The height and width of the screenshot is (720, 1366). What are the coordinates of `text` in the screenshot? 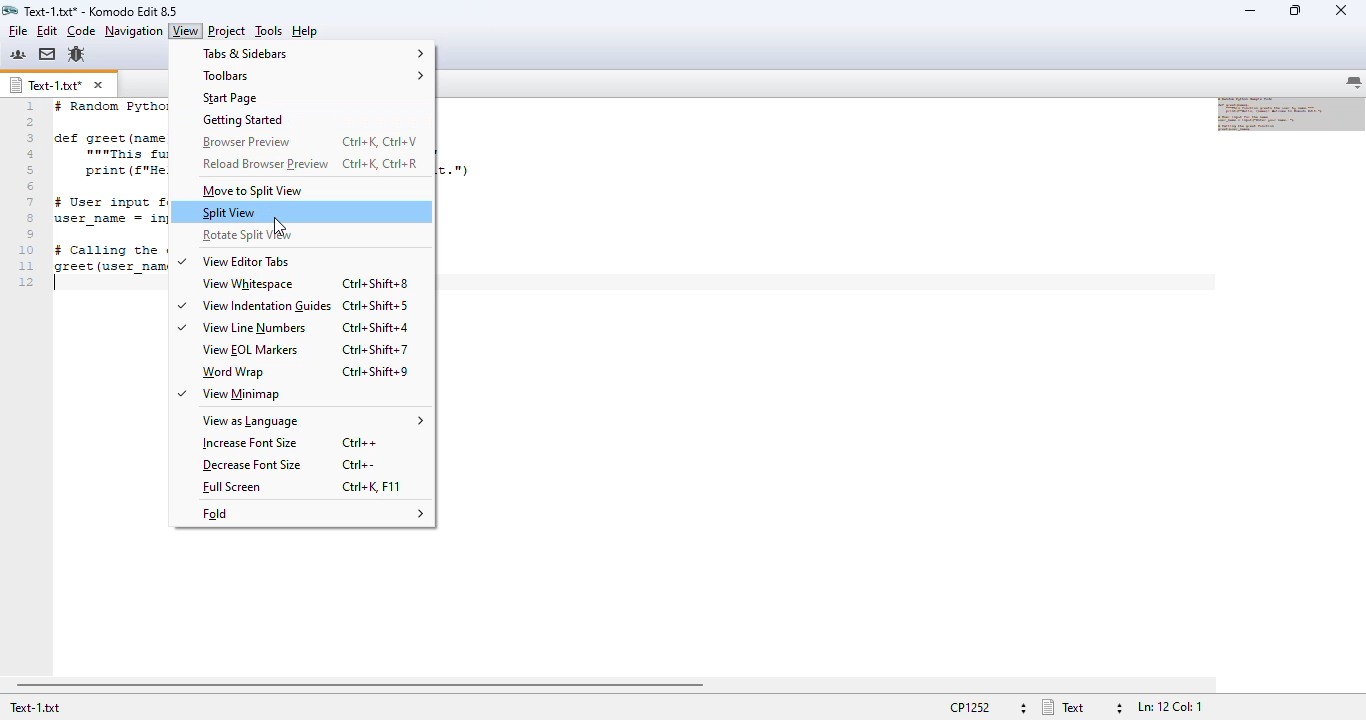 It's located at (1062, 707).